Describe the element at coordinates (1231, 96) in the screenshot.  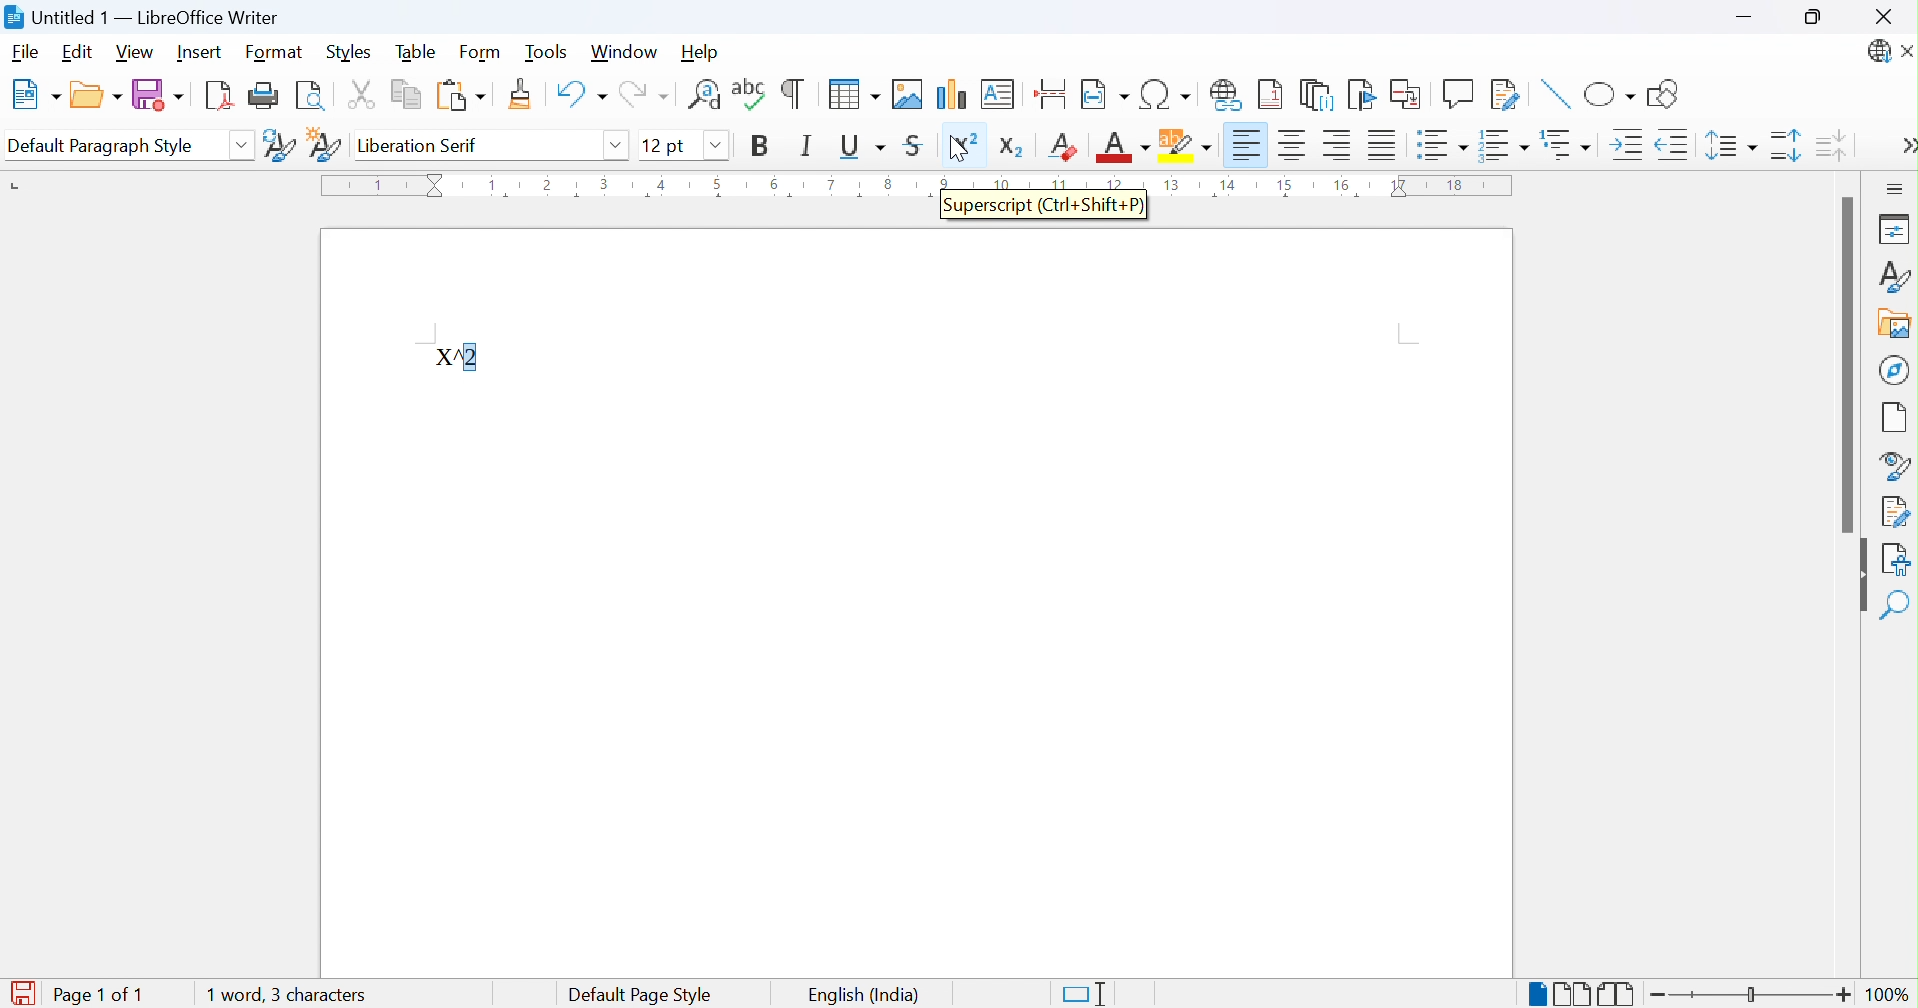
I see `Insert hyperlink` at that location.